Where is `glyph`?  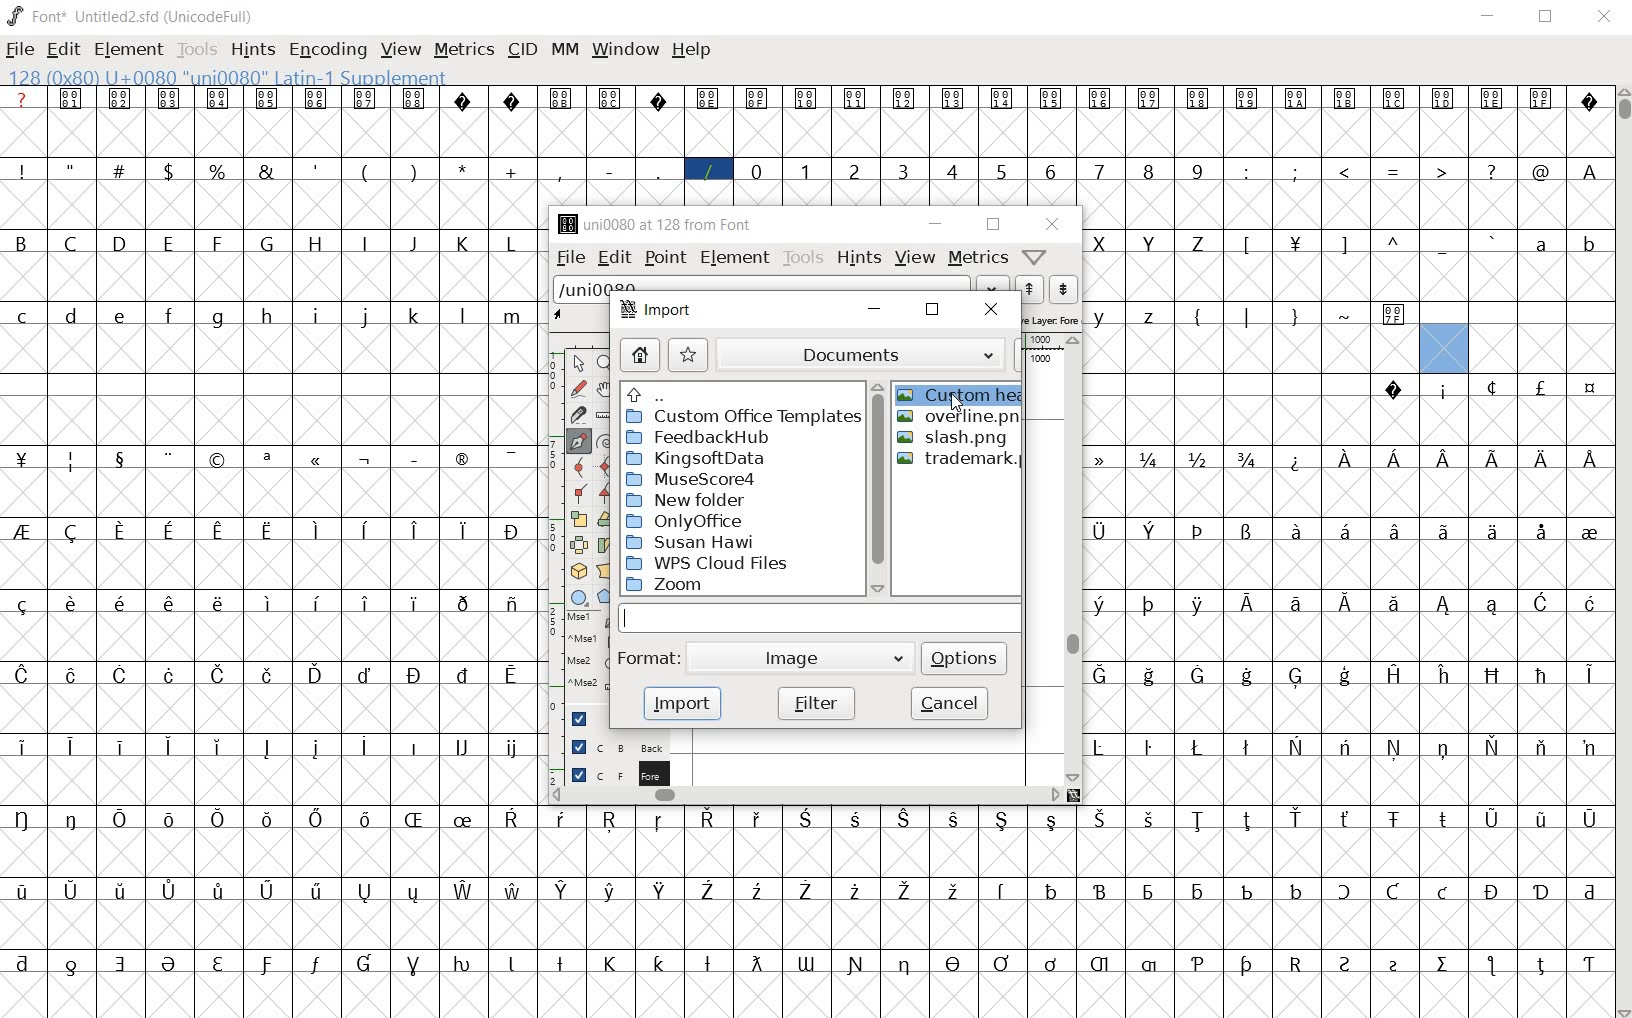 glyph is located at coordinates (267, 242).